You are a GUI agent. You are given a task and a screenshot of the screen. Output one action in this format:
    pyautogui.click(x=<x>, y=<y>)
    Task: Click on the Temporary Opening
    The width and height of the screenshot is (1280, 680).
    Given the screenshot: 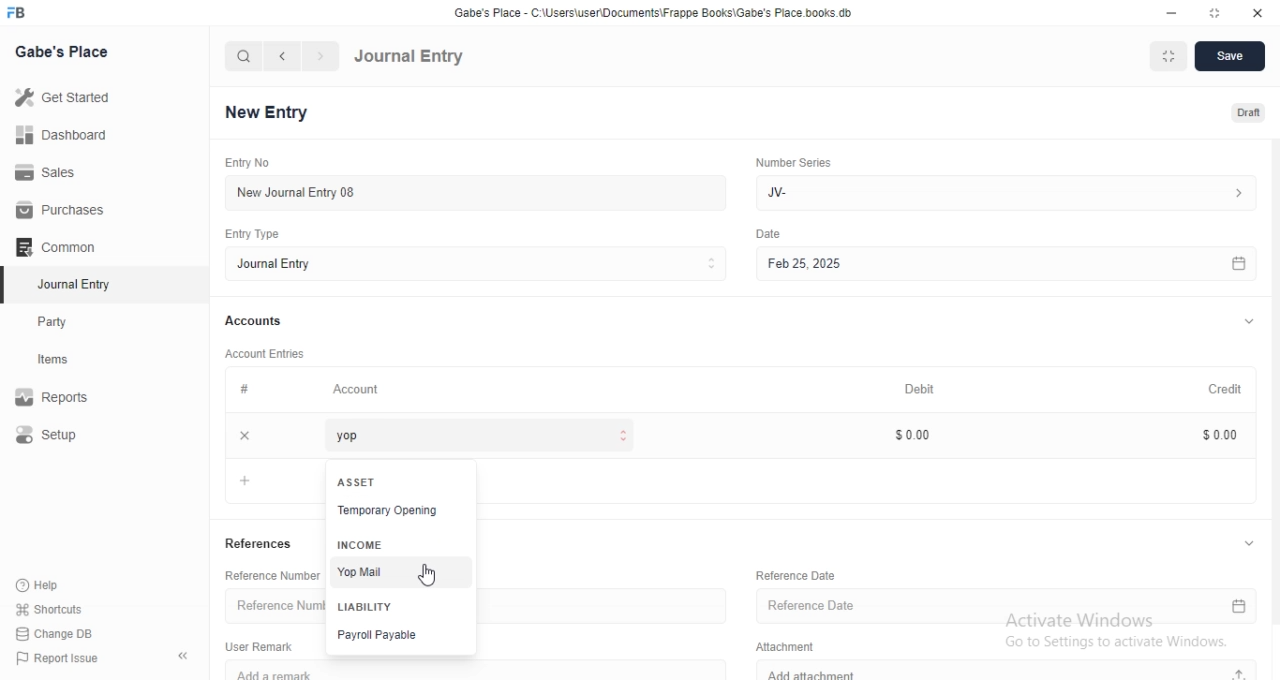 What is the action you would take?
    pyautogui.click(x=402, y=512)
    